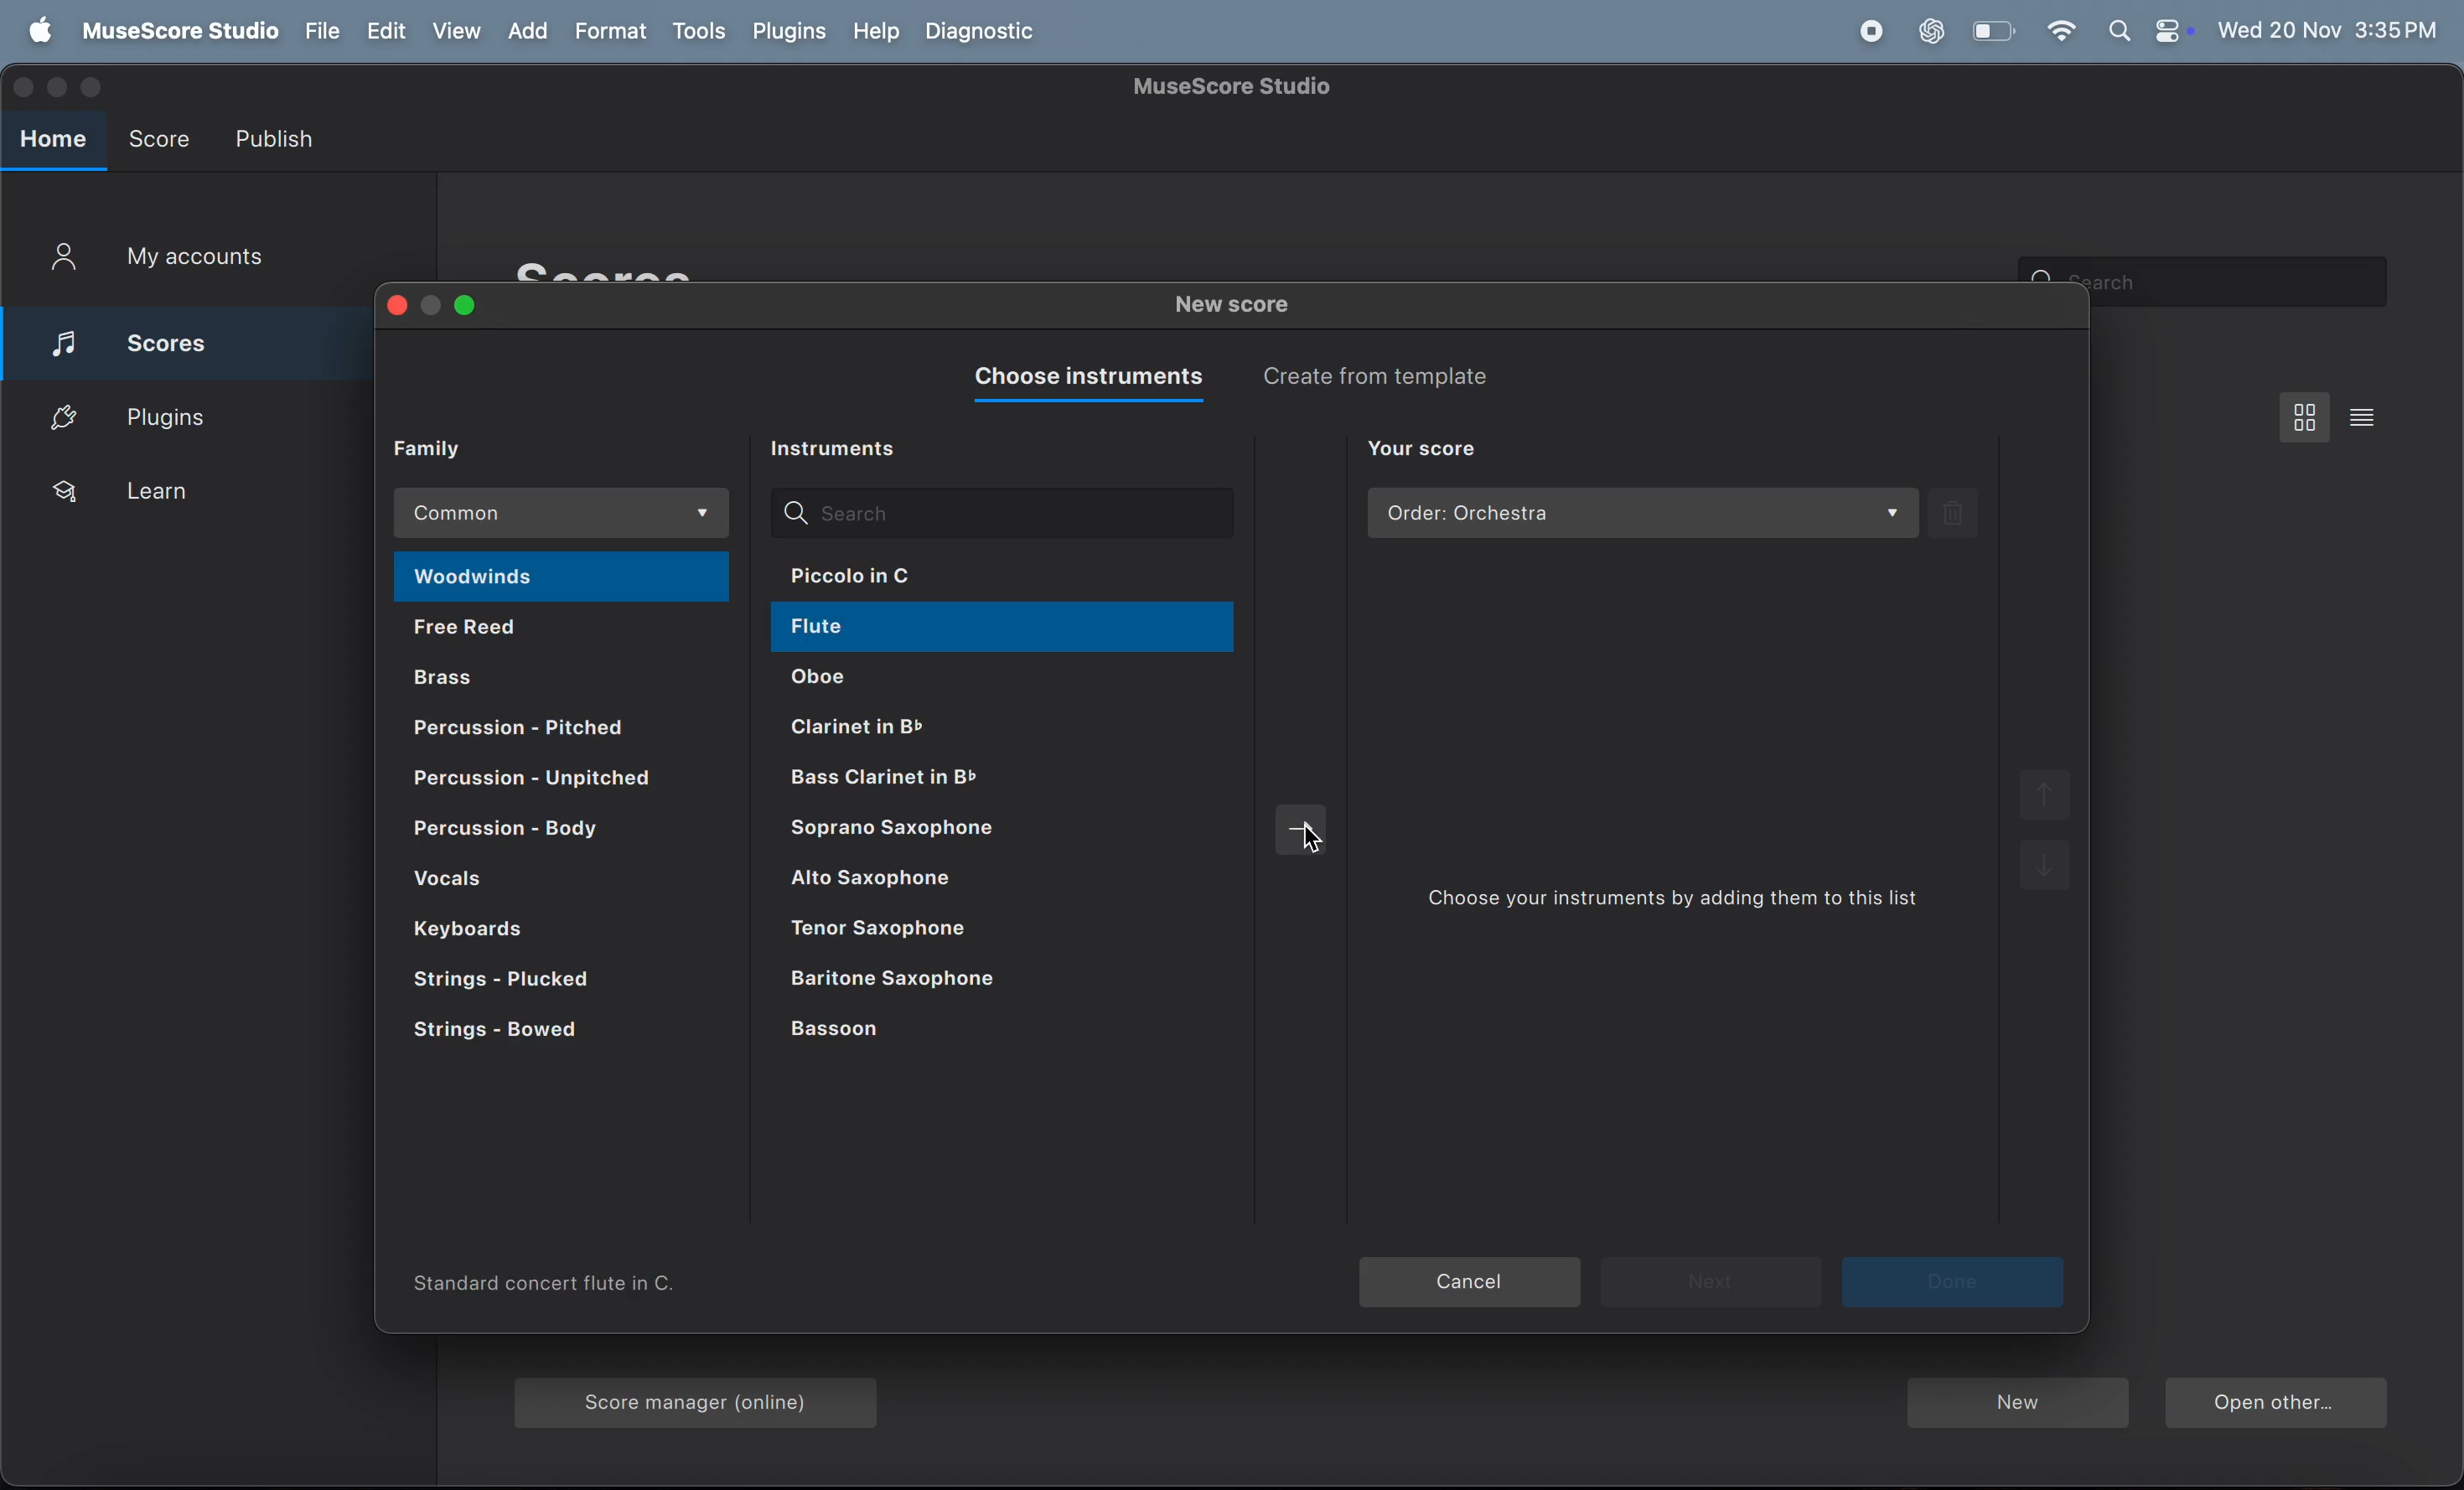 This screenshot has width=2464, height=1490. I want to click on choose your instrument by adding them to list, so click(1685, 905).